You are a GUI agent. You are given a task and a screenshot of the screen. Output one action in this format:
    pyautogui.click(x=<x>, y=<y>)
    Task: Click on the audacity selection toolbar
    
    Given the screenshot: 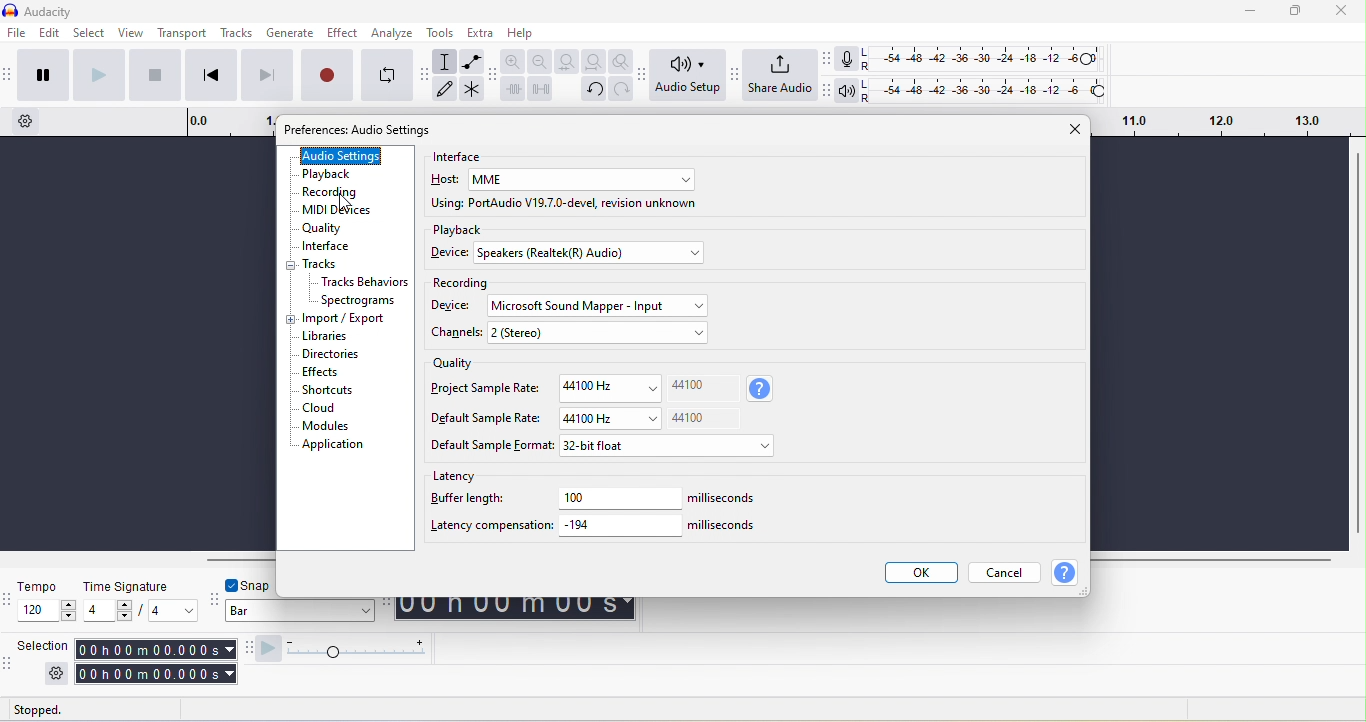 What is the action you would take?
    pyautogui.click(x=9, y=661)
    